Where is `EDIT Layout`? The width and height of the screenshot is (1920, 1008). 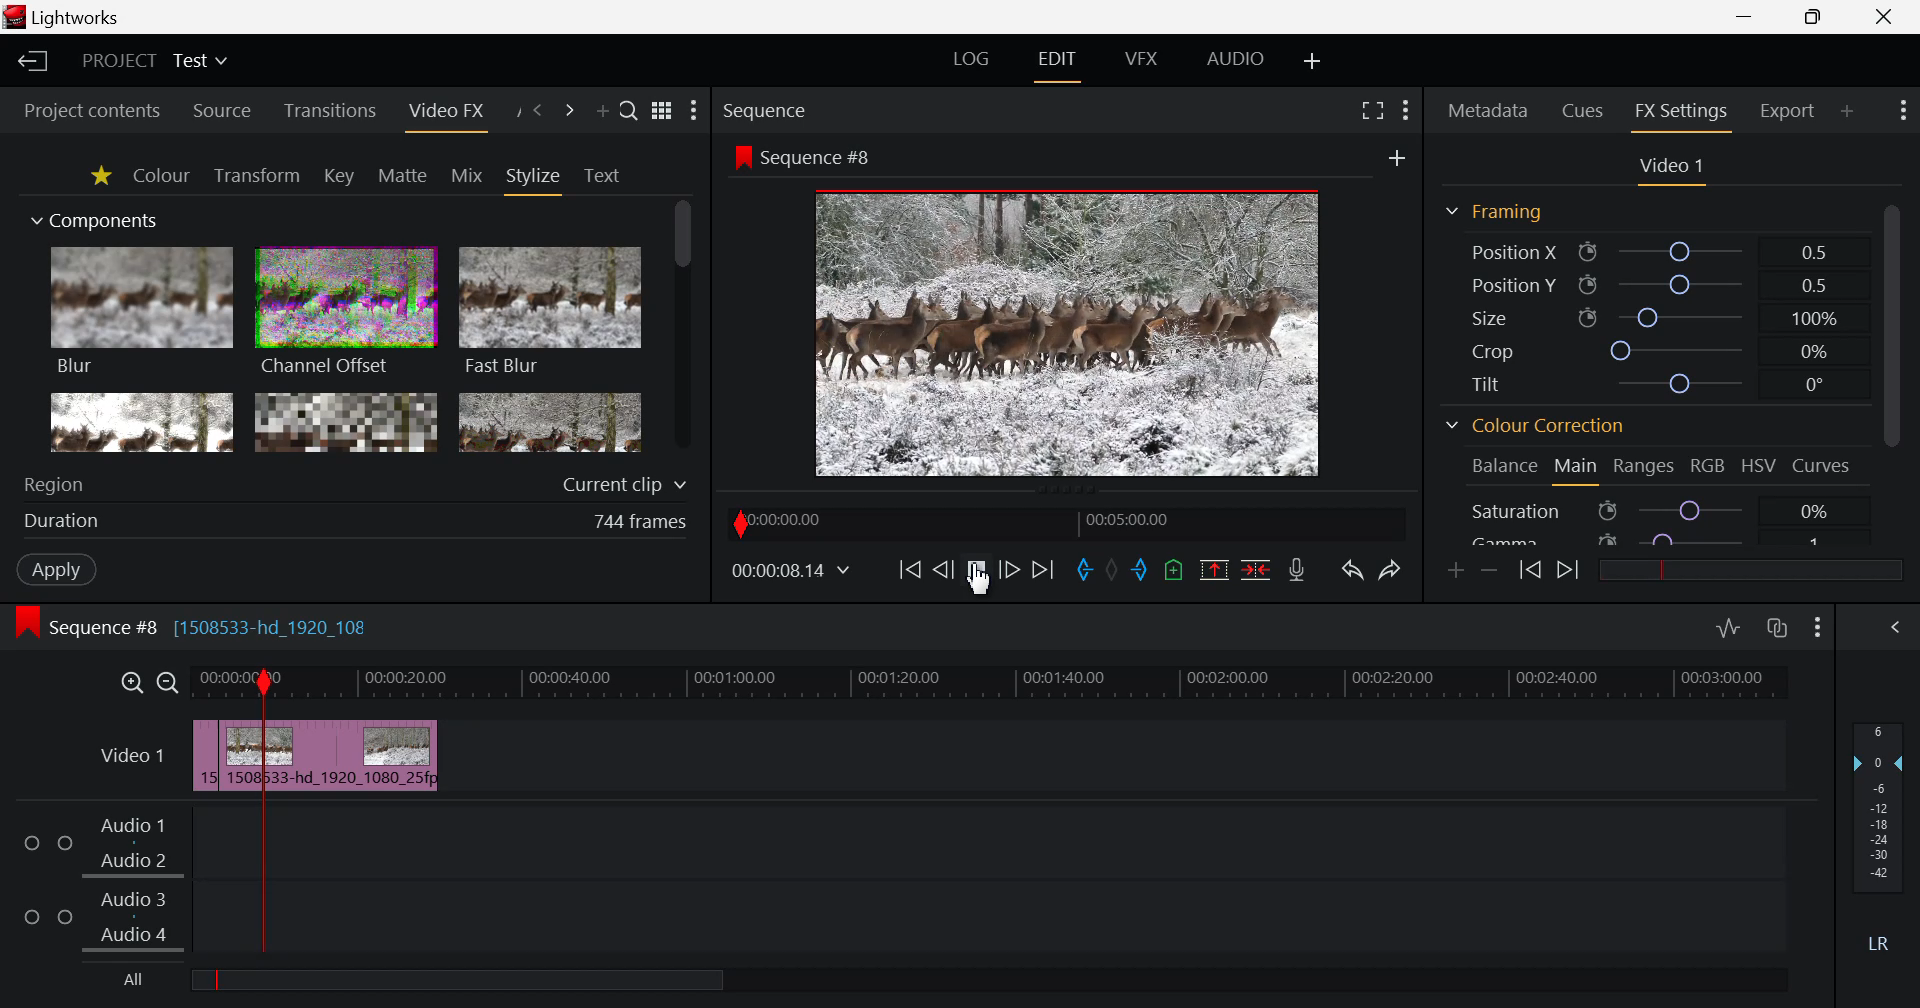 EDIT Layout is located at coordinates (1055, 63).